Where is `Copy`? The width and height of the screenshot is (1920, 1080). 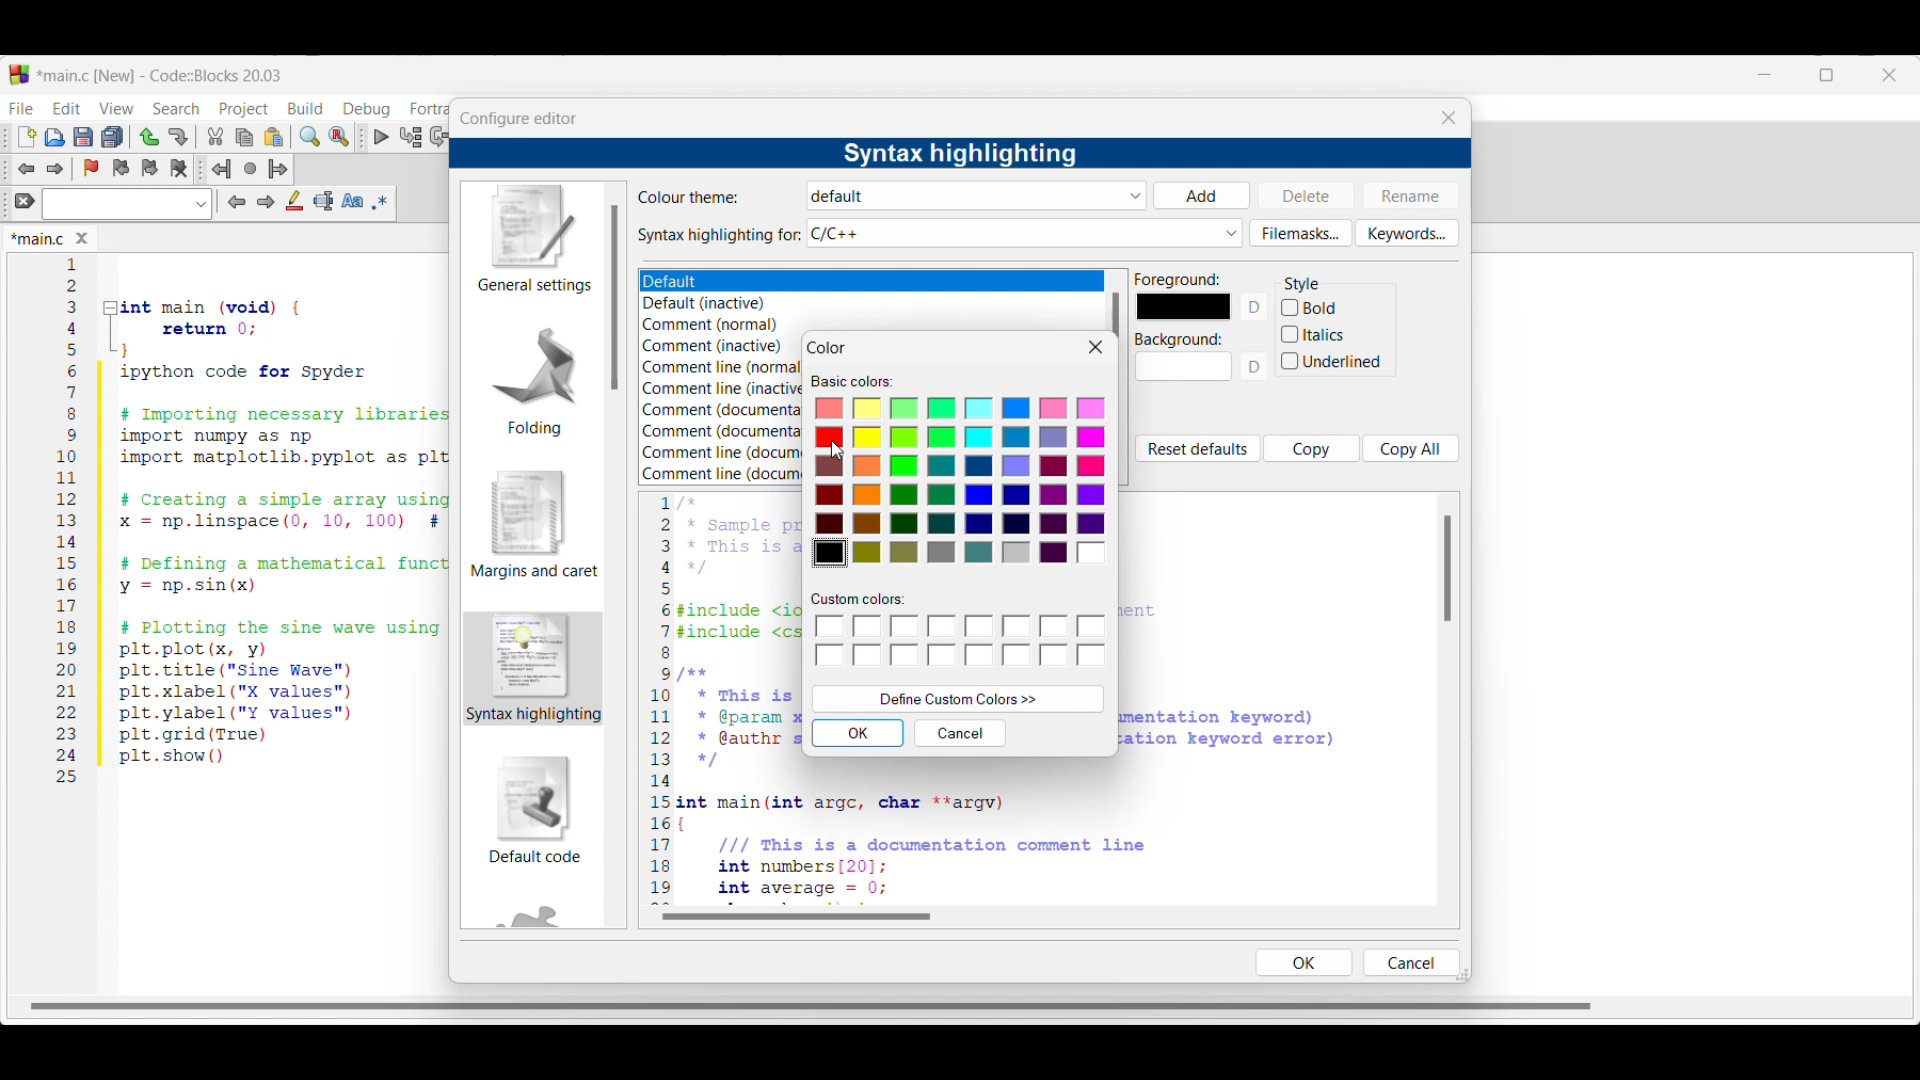
Copy is located at coordinates (1312, 448).